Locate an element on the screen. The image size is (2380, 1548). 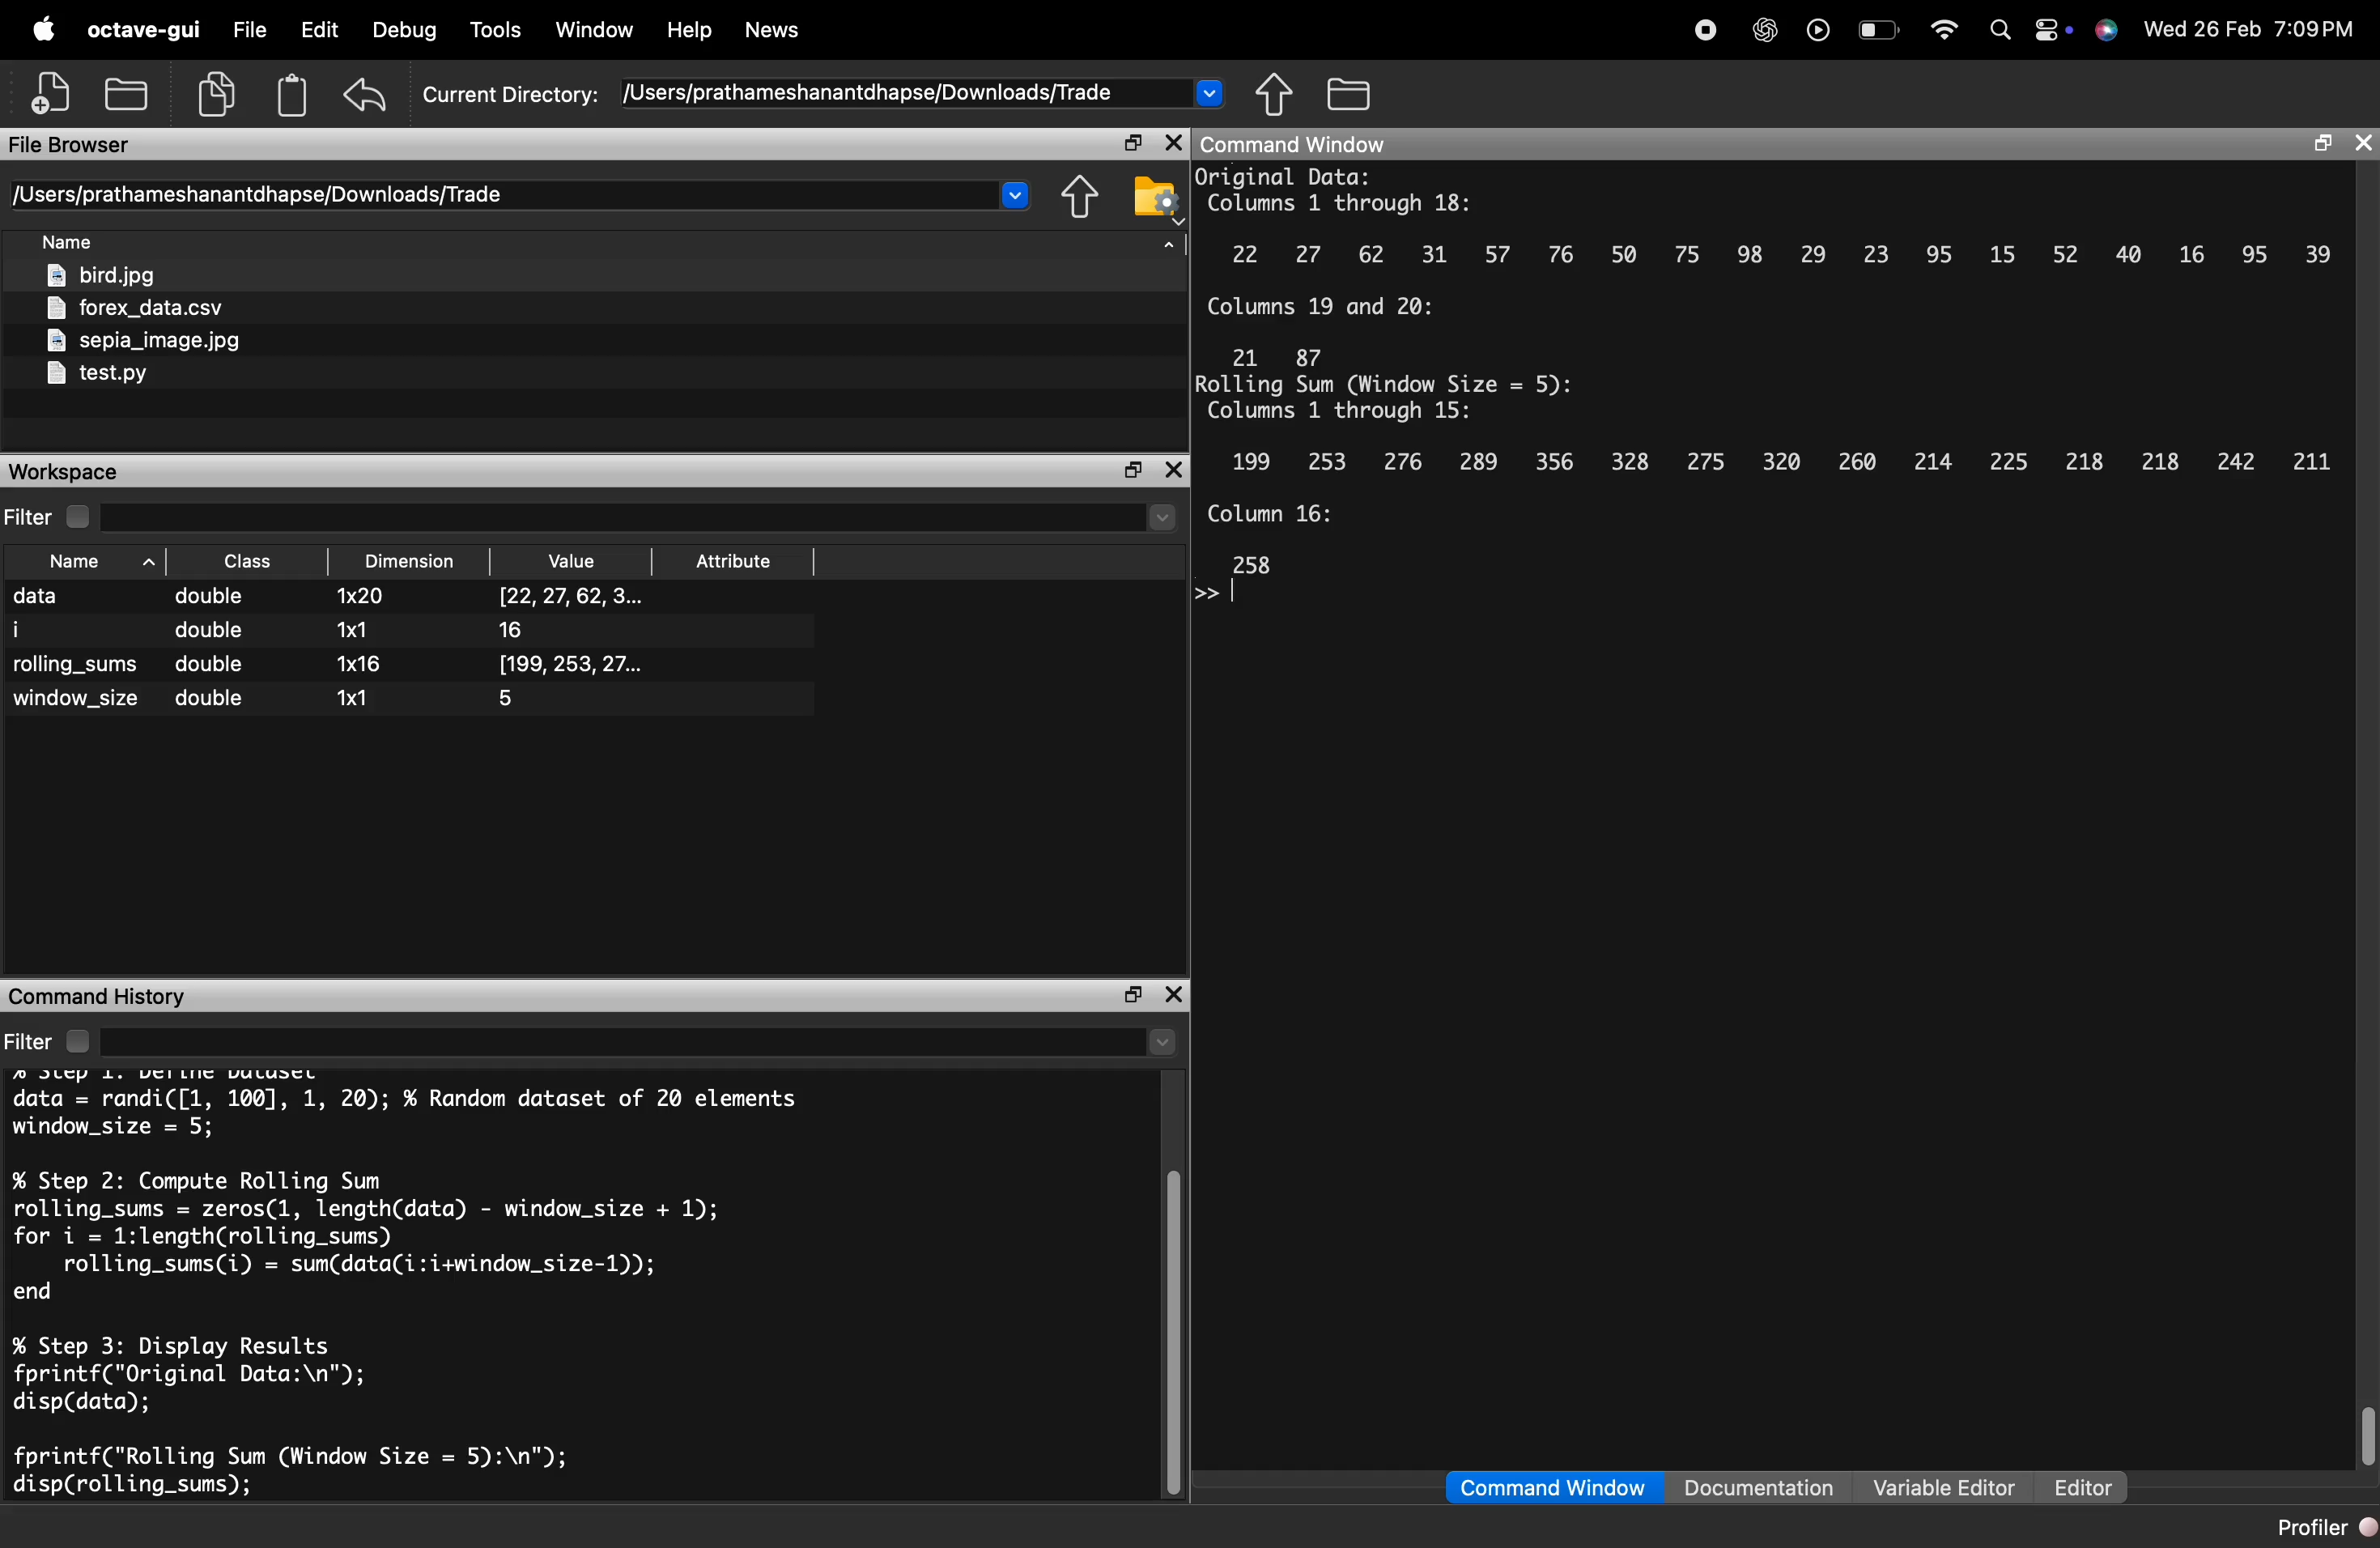
close is located at coordinates (2363, 144).